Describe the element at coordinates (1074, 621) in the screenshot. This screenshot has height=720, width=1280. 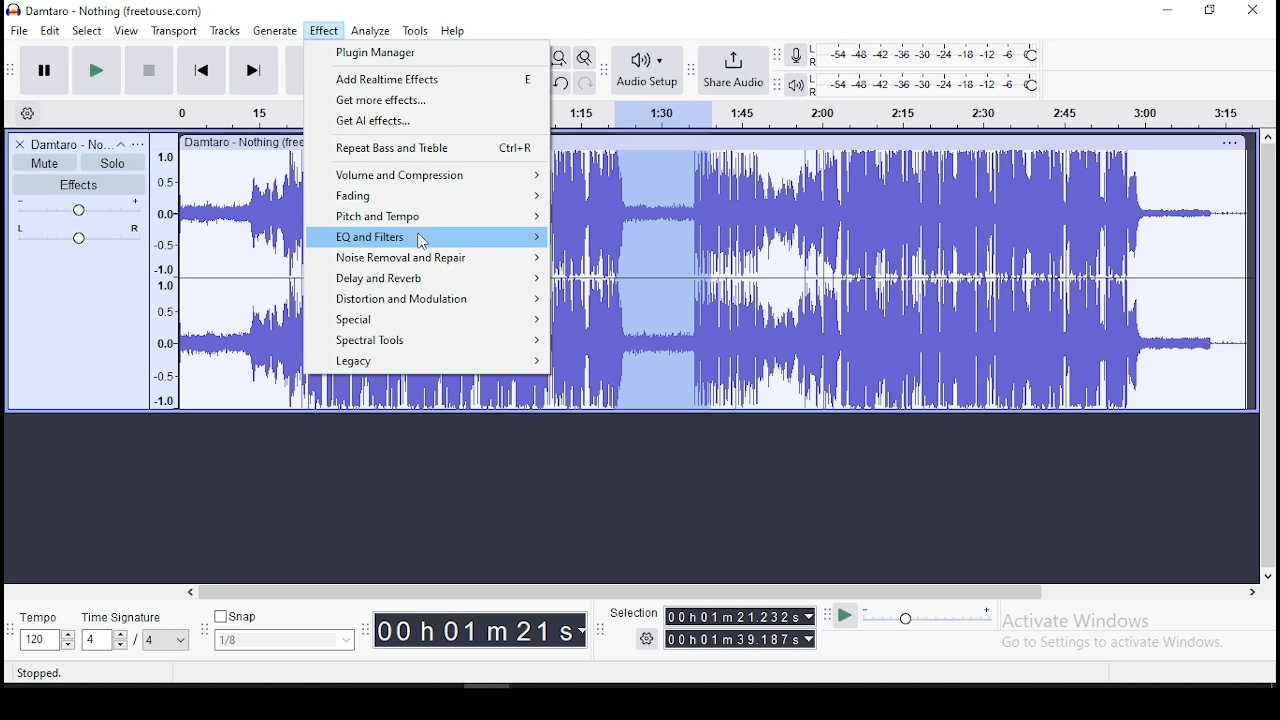
I see `Activate windows` at that location.